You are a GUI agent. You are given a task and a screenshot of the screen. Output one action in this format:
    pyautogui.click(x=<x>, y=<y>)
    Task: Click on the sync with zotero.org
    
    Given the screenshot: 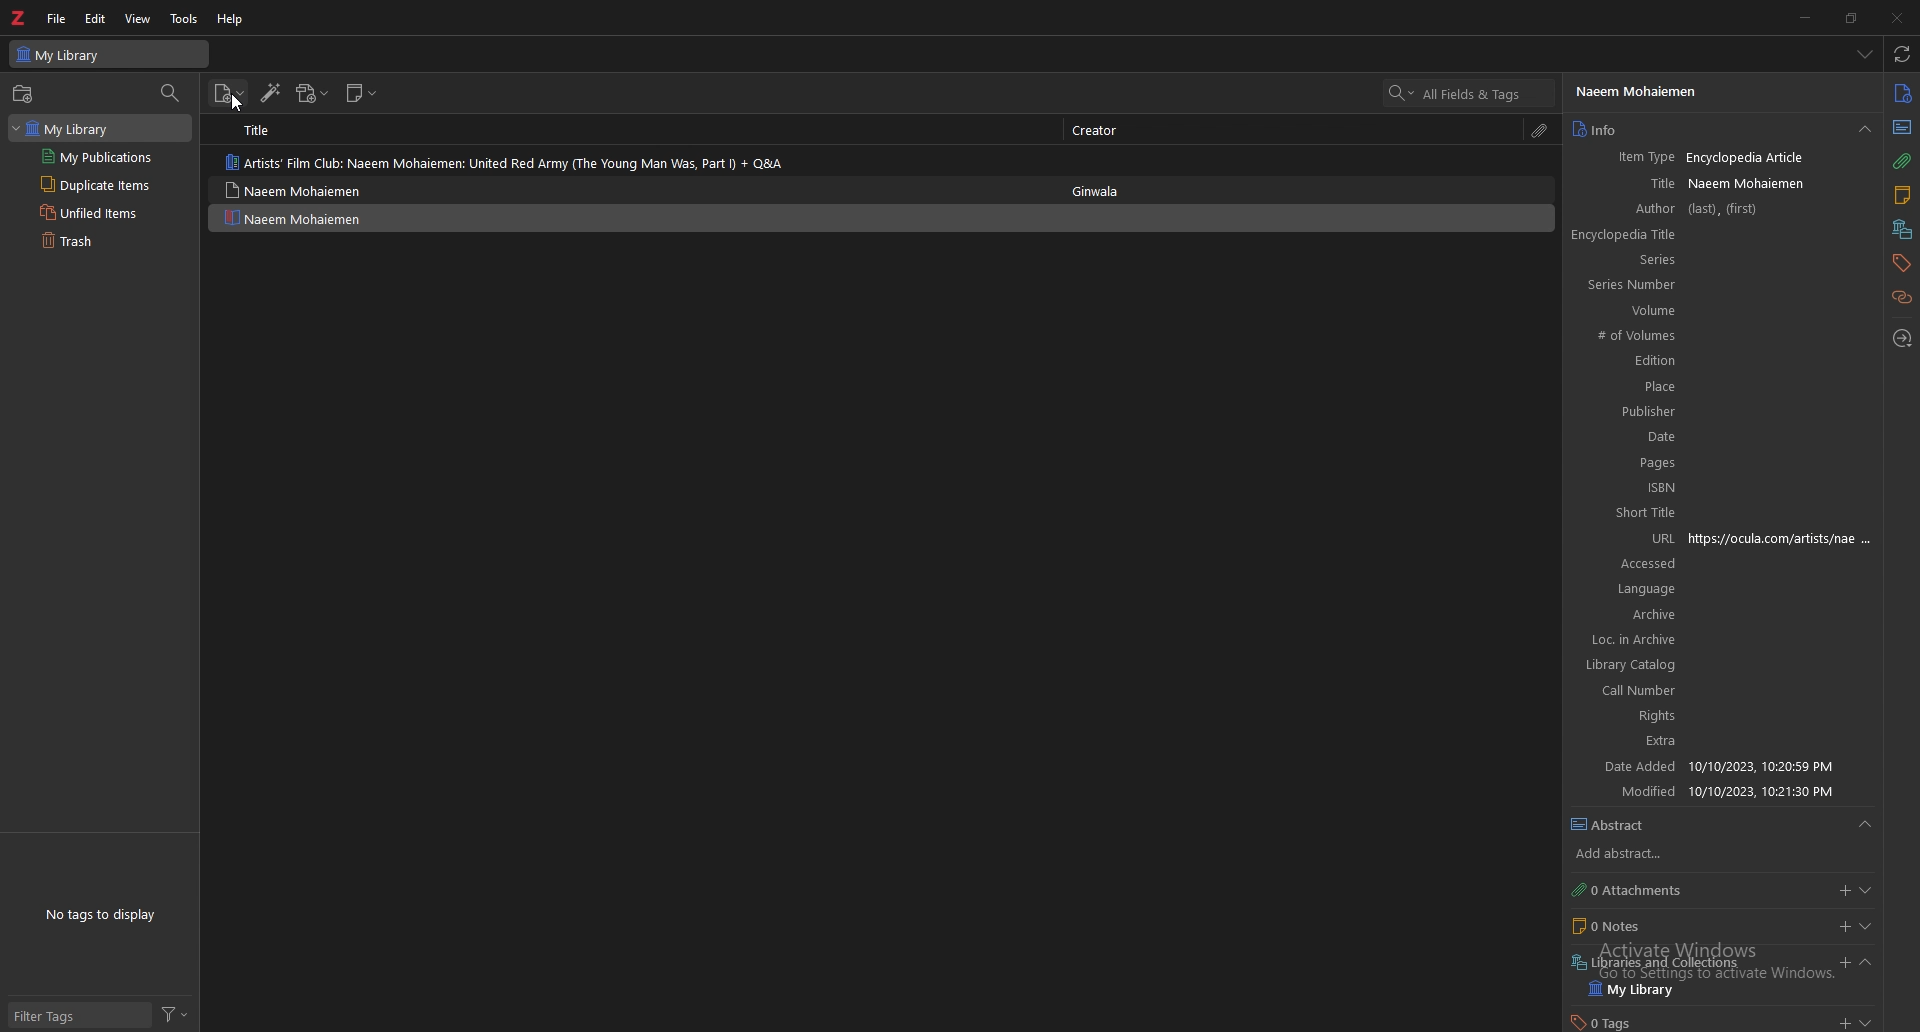 What is the action you would take?
    pyautogui.click(x=1902, y=54)
    